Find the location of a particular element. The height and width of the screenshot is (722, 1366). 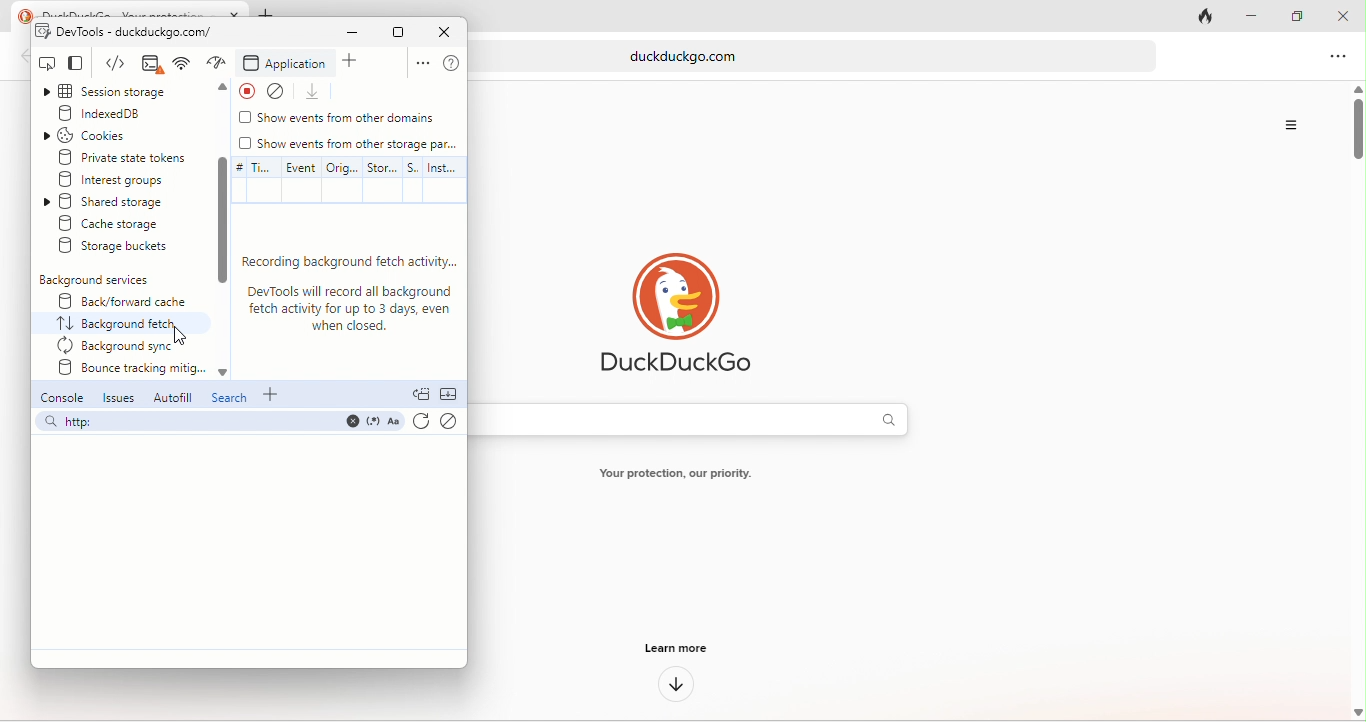

show events from other storage par is located at coordinates (350, 144).